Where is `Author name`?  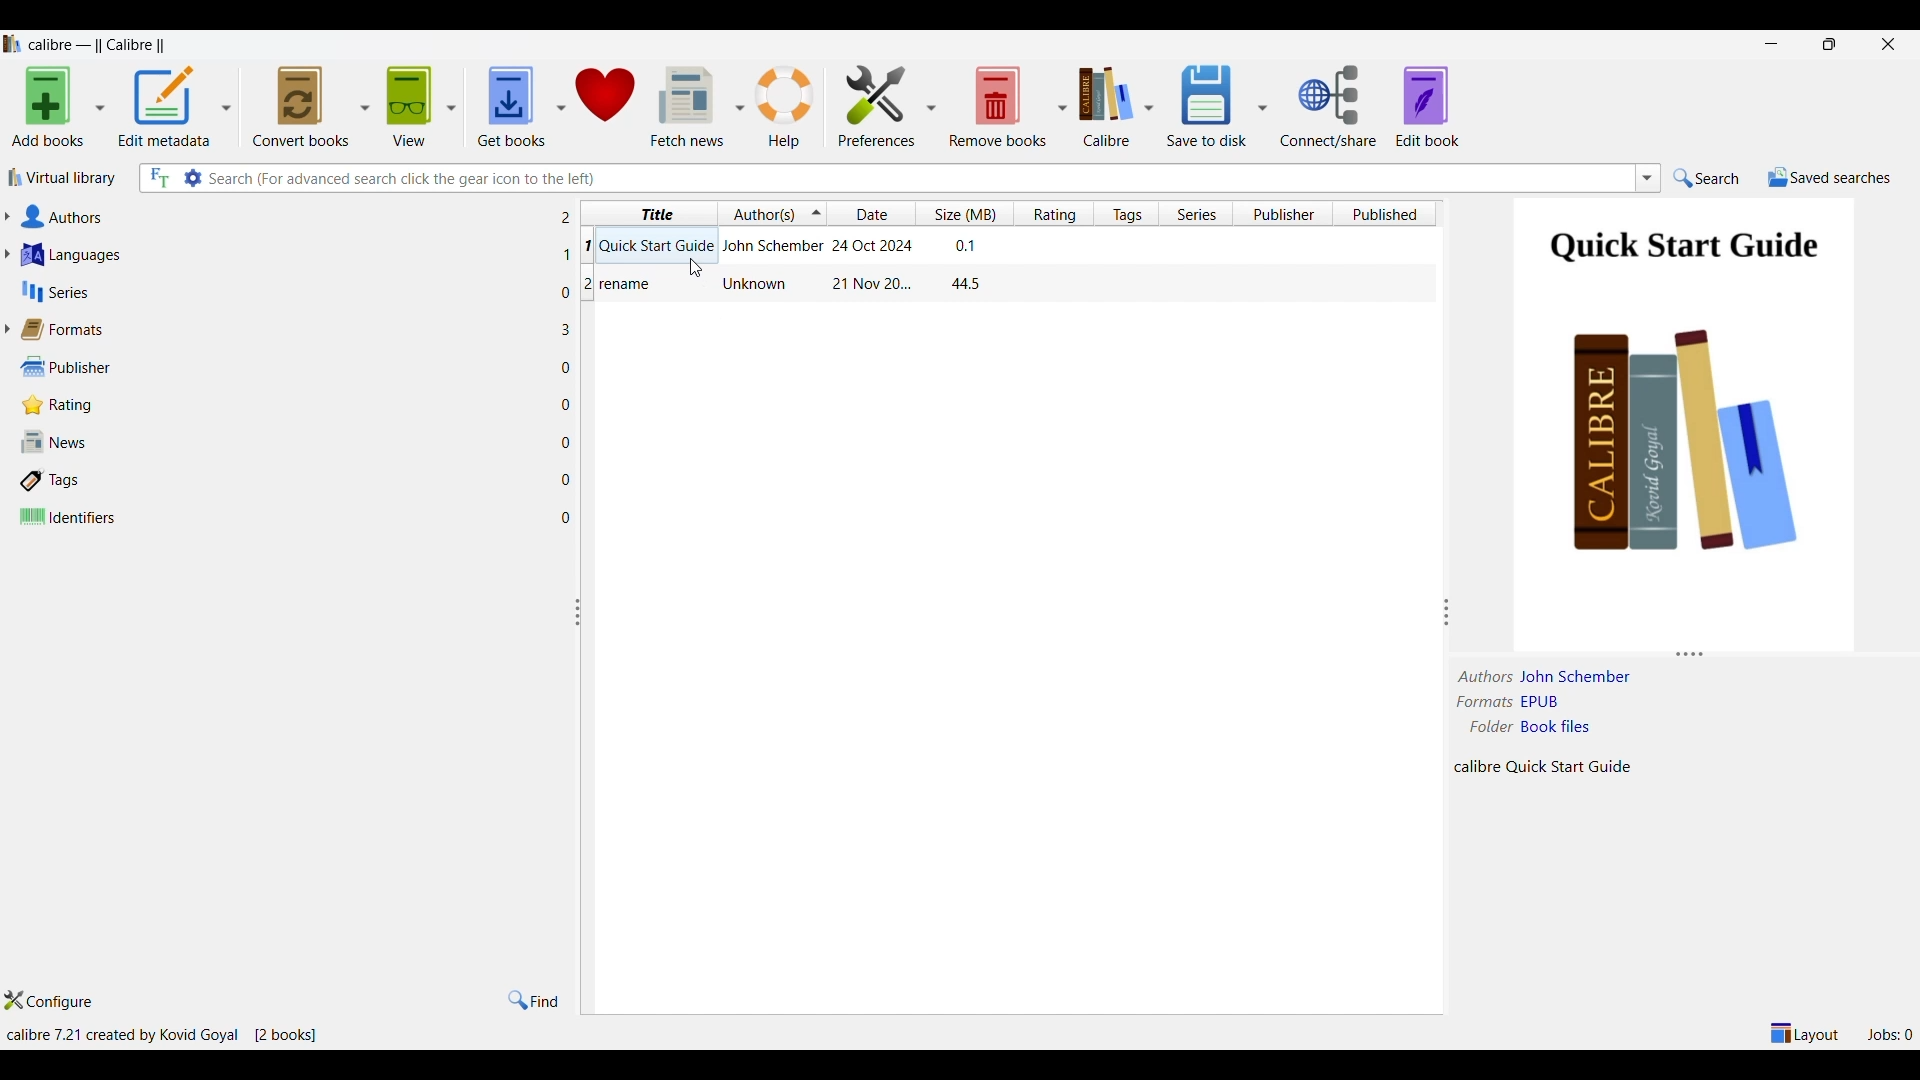
Author name is located at coordinates (1580, 677).